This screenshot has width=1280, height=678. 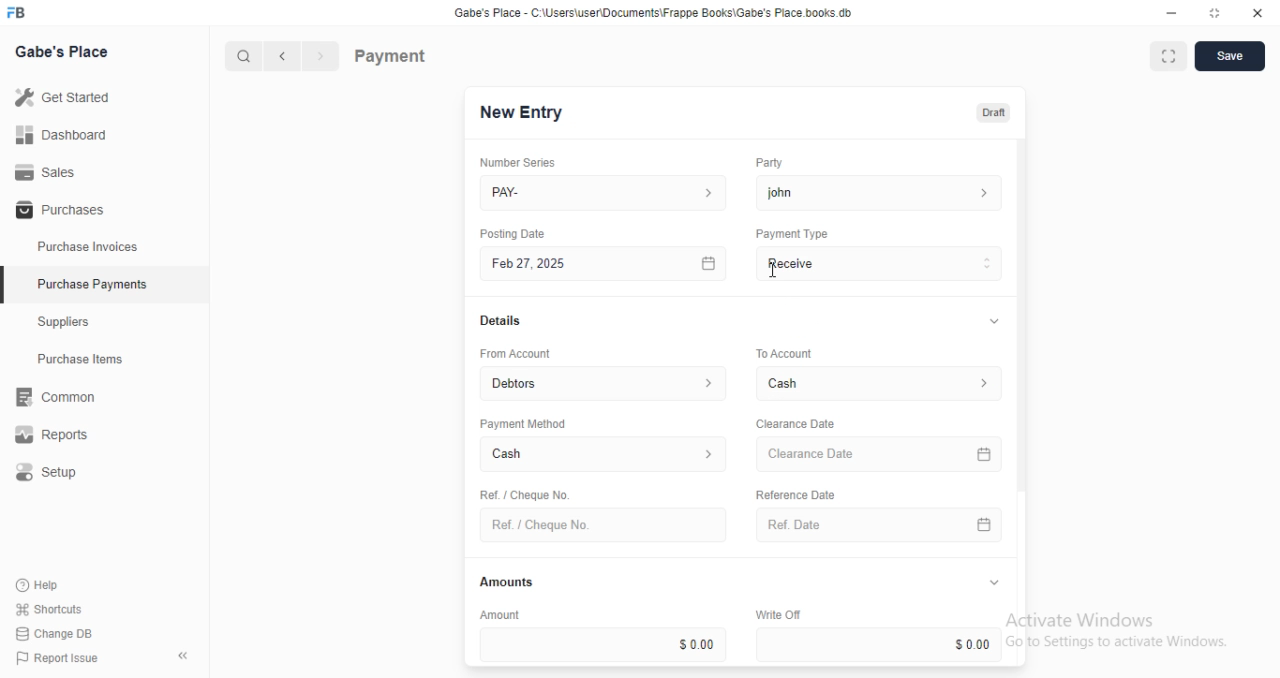 What do you see at coordinates (602, 525) in the screenshot?
I see `Ref. / Cheque No.` at bounding box center [602, 525].